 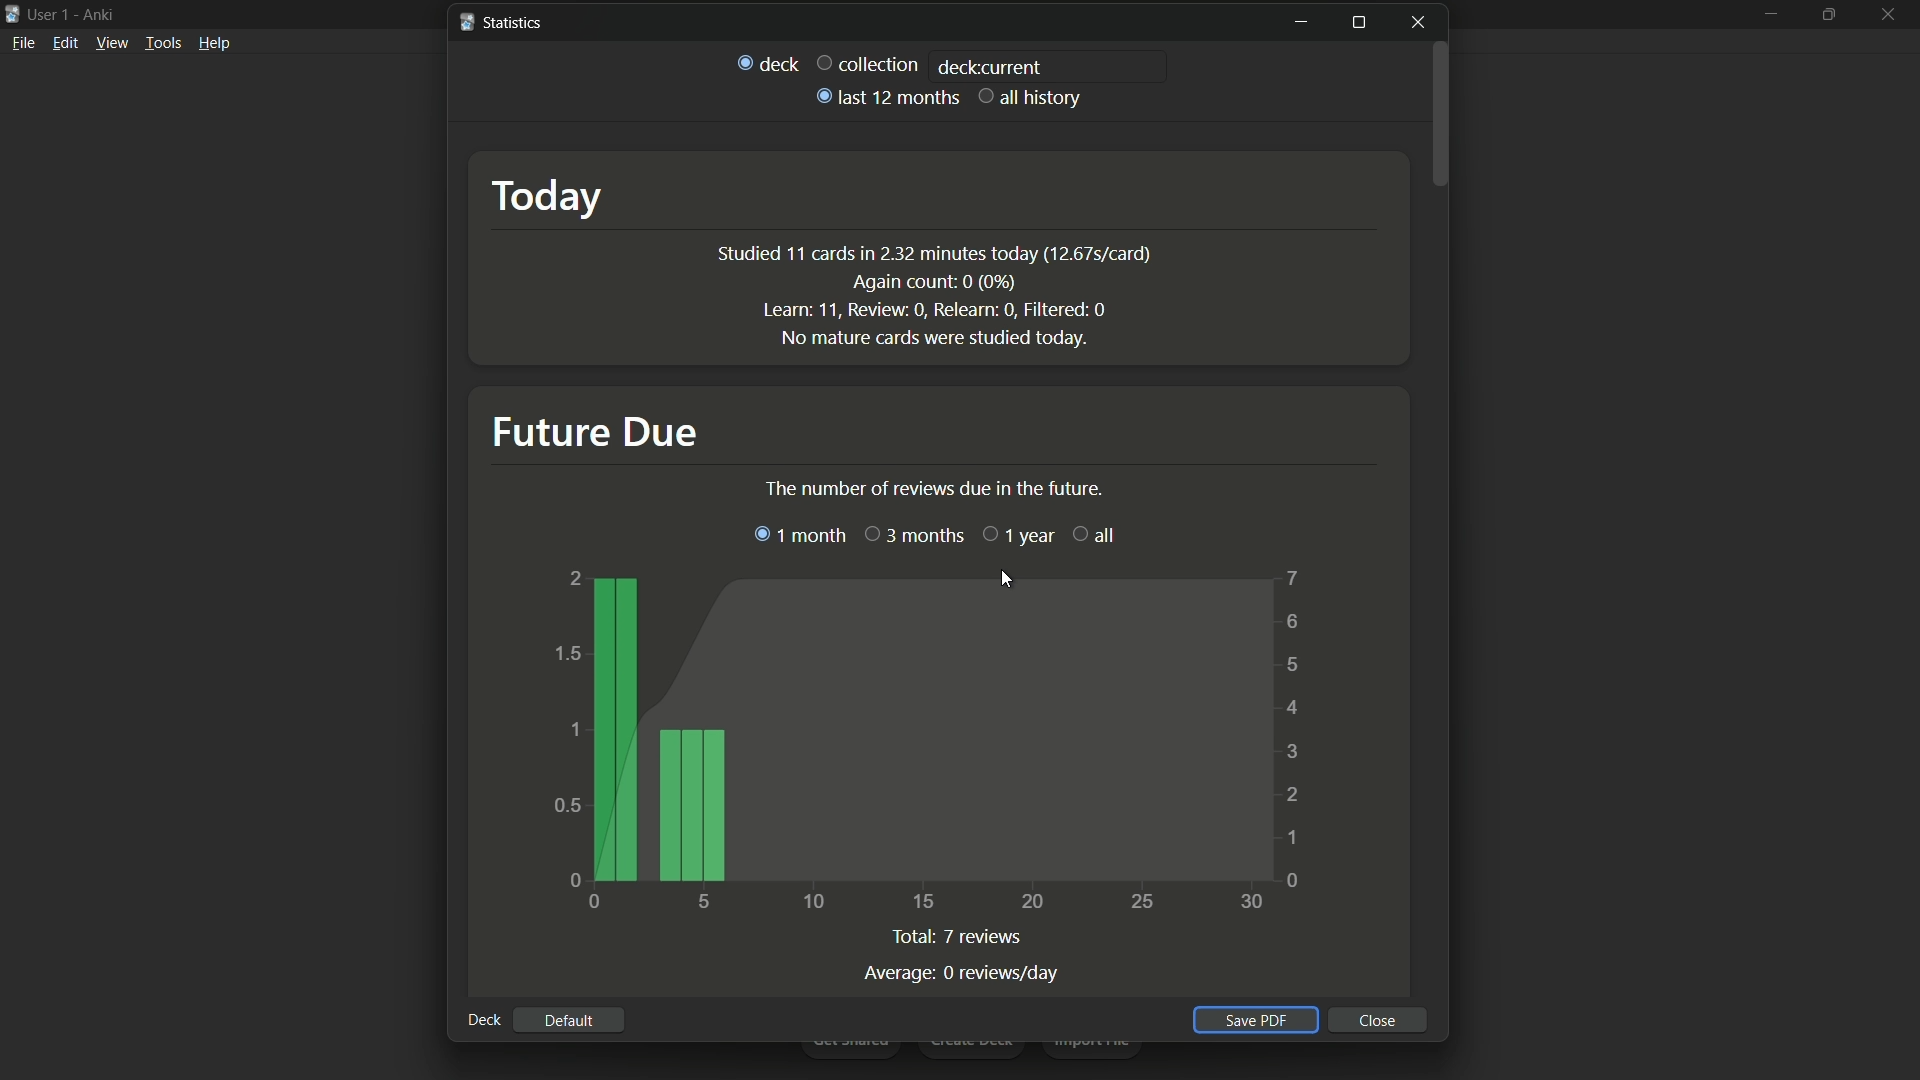 What do you see at coordinates (1831, 14) in the screenshot?
I see `maximize` at bounding box center [1831, 14].